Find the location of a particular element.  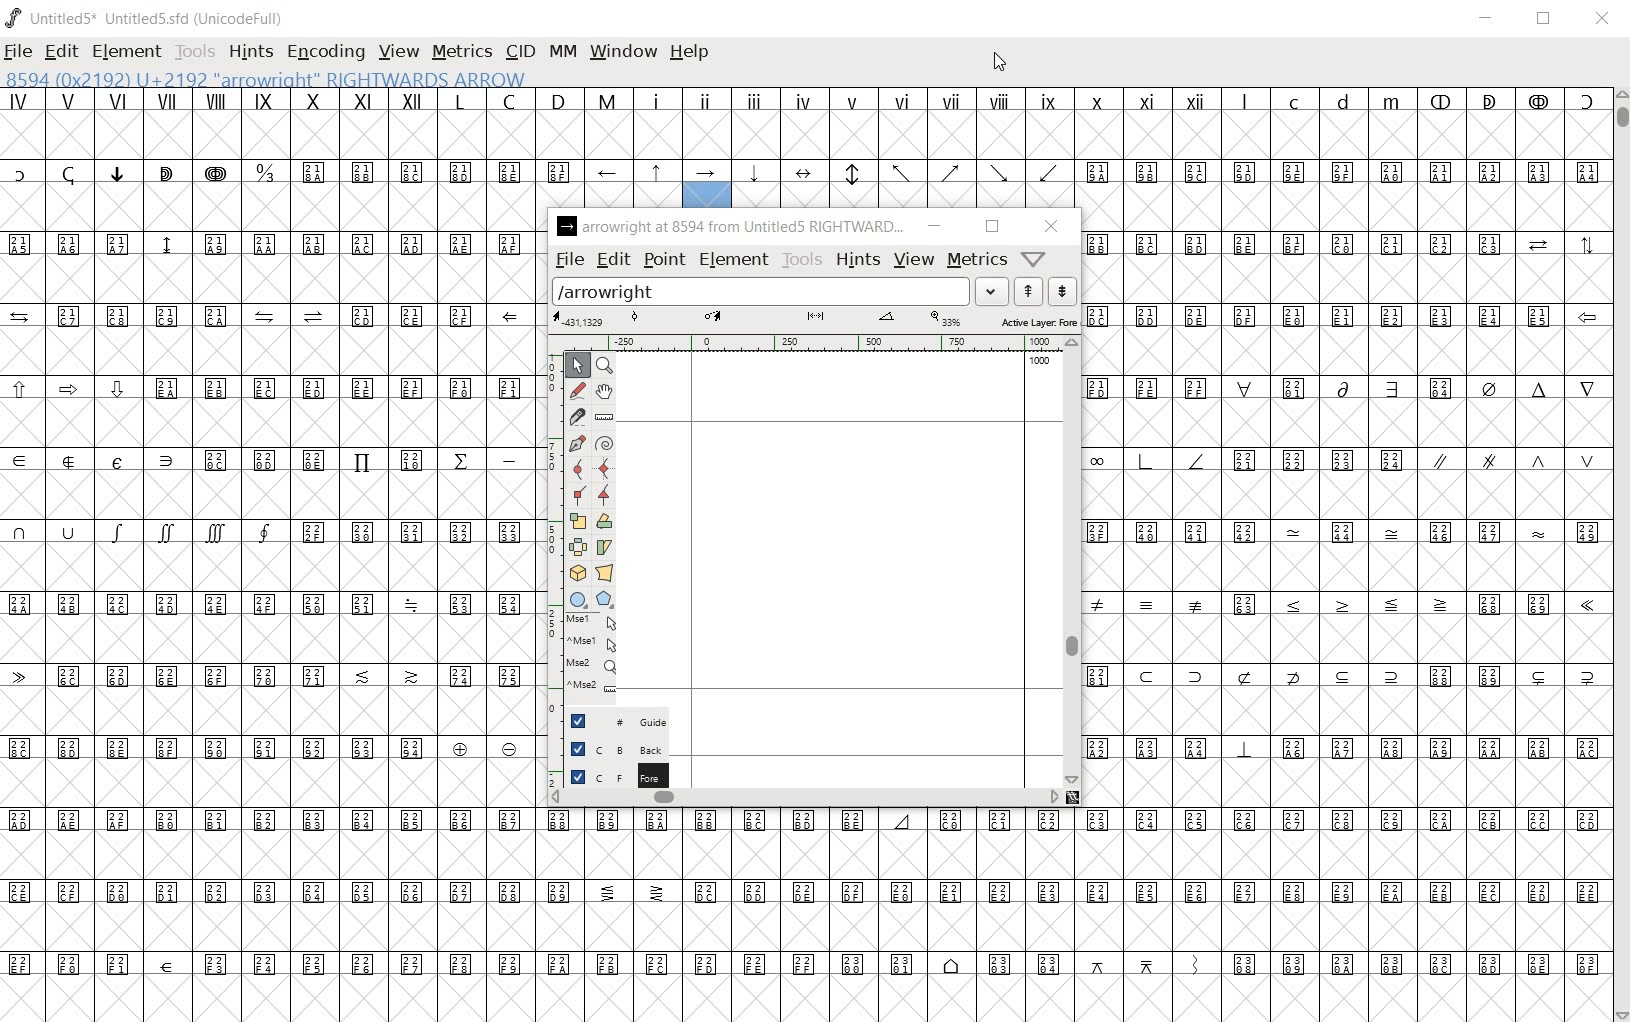

flip the selection is located at coordinates (578, 547).